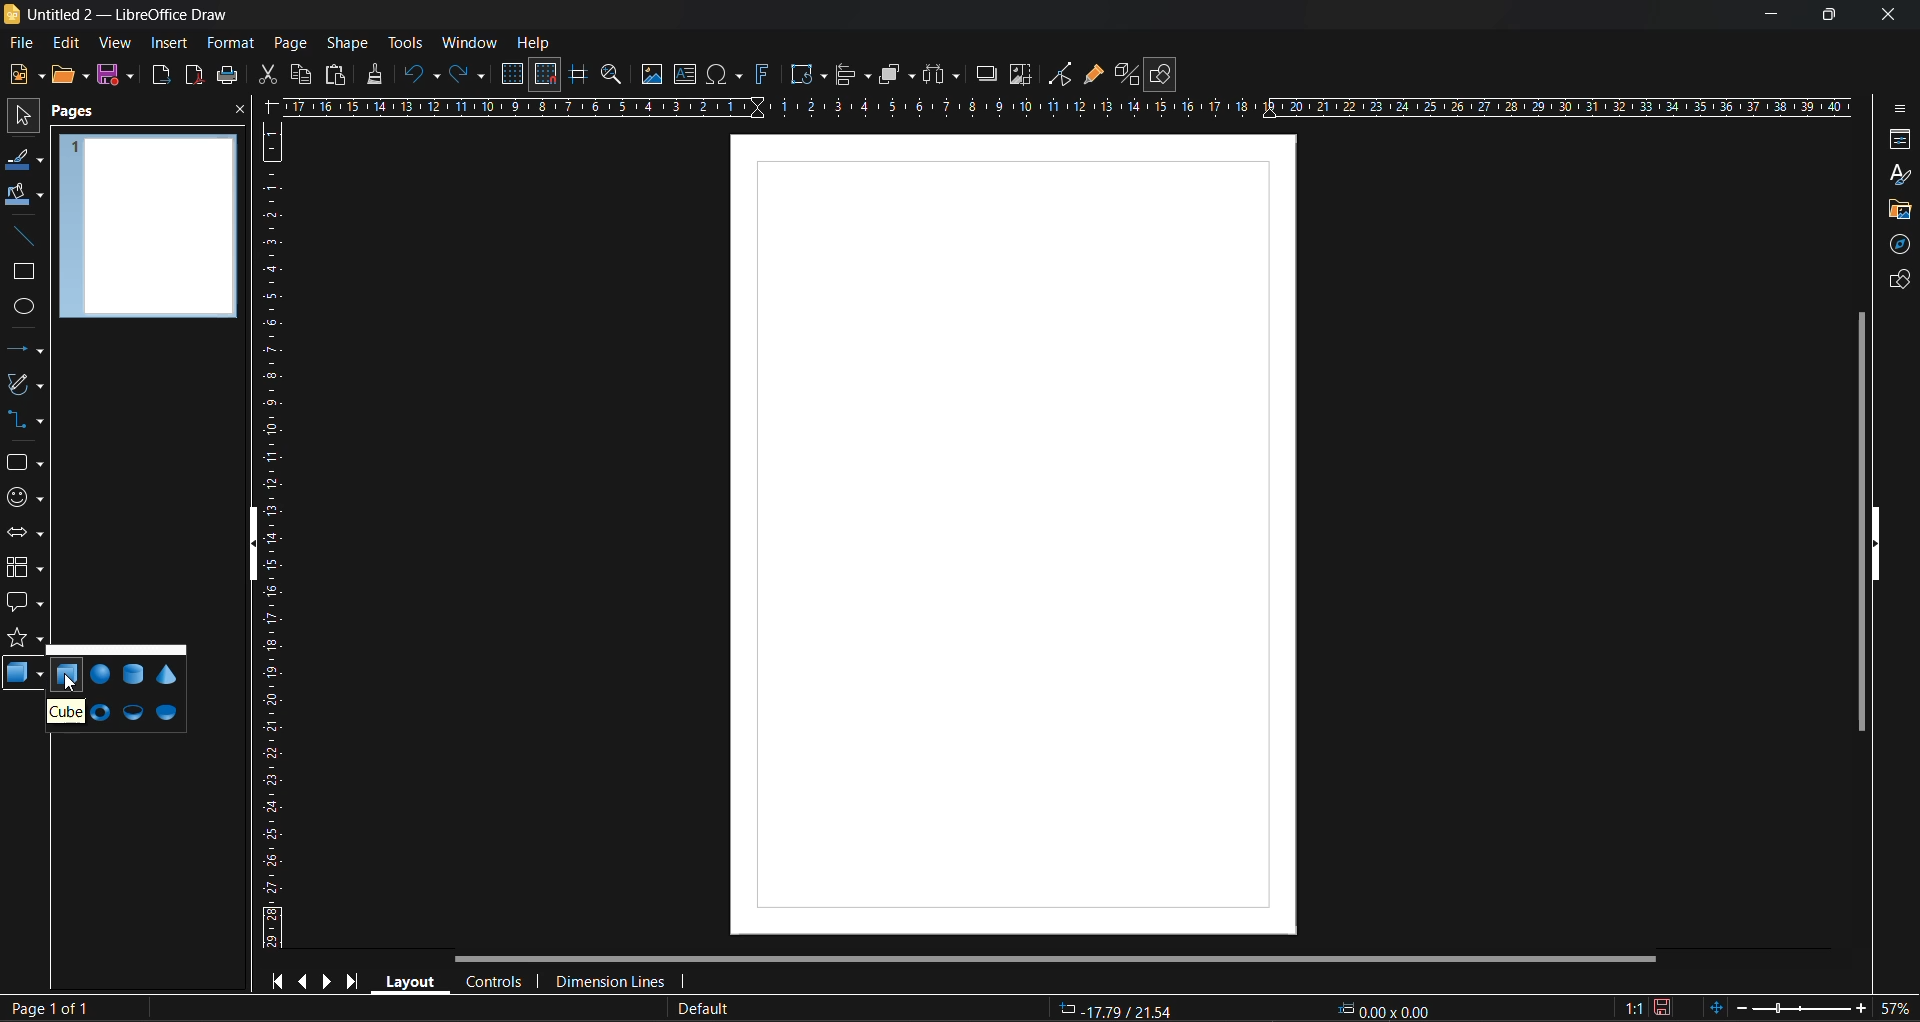 This screenshot has width=1920, height=1022. I want to click on block arrows, so click(26, 534).